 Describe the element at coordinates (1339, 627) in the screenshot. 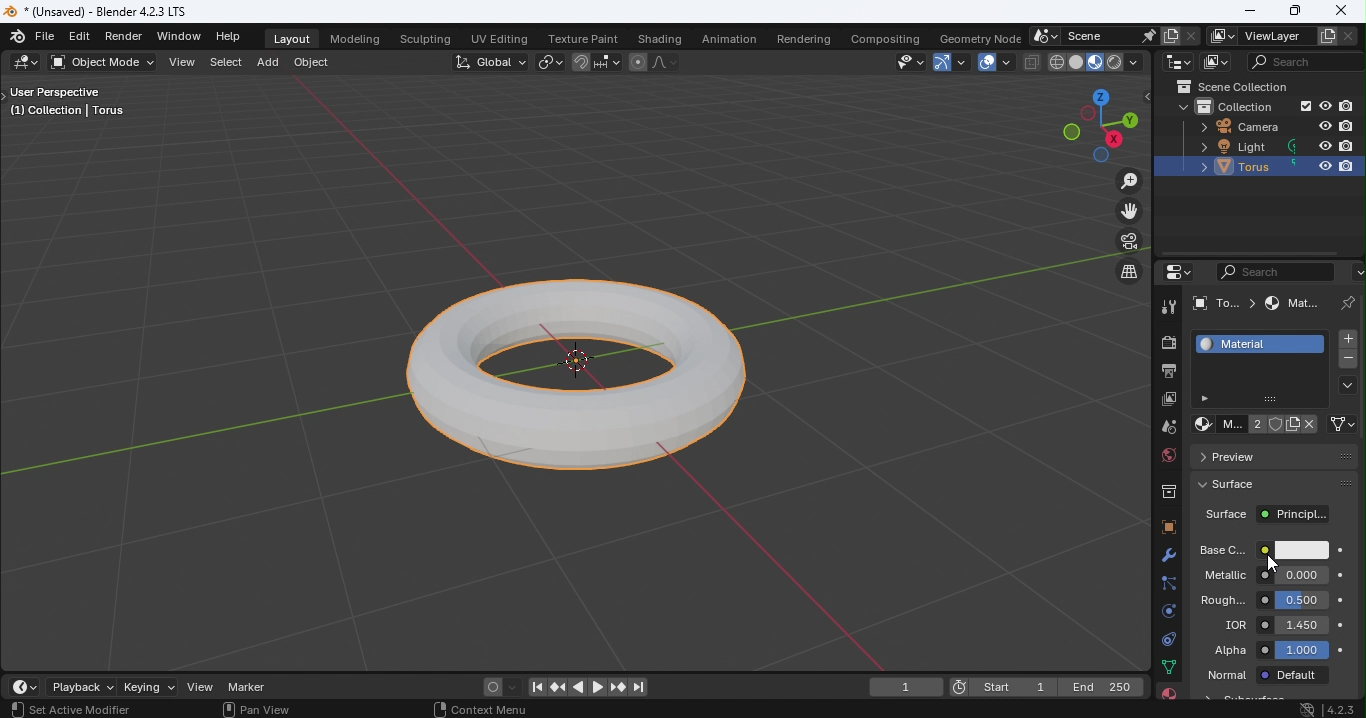

I see `Animate property` at that location.